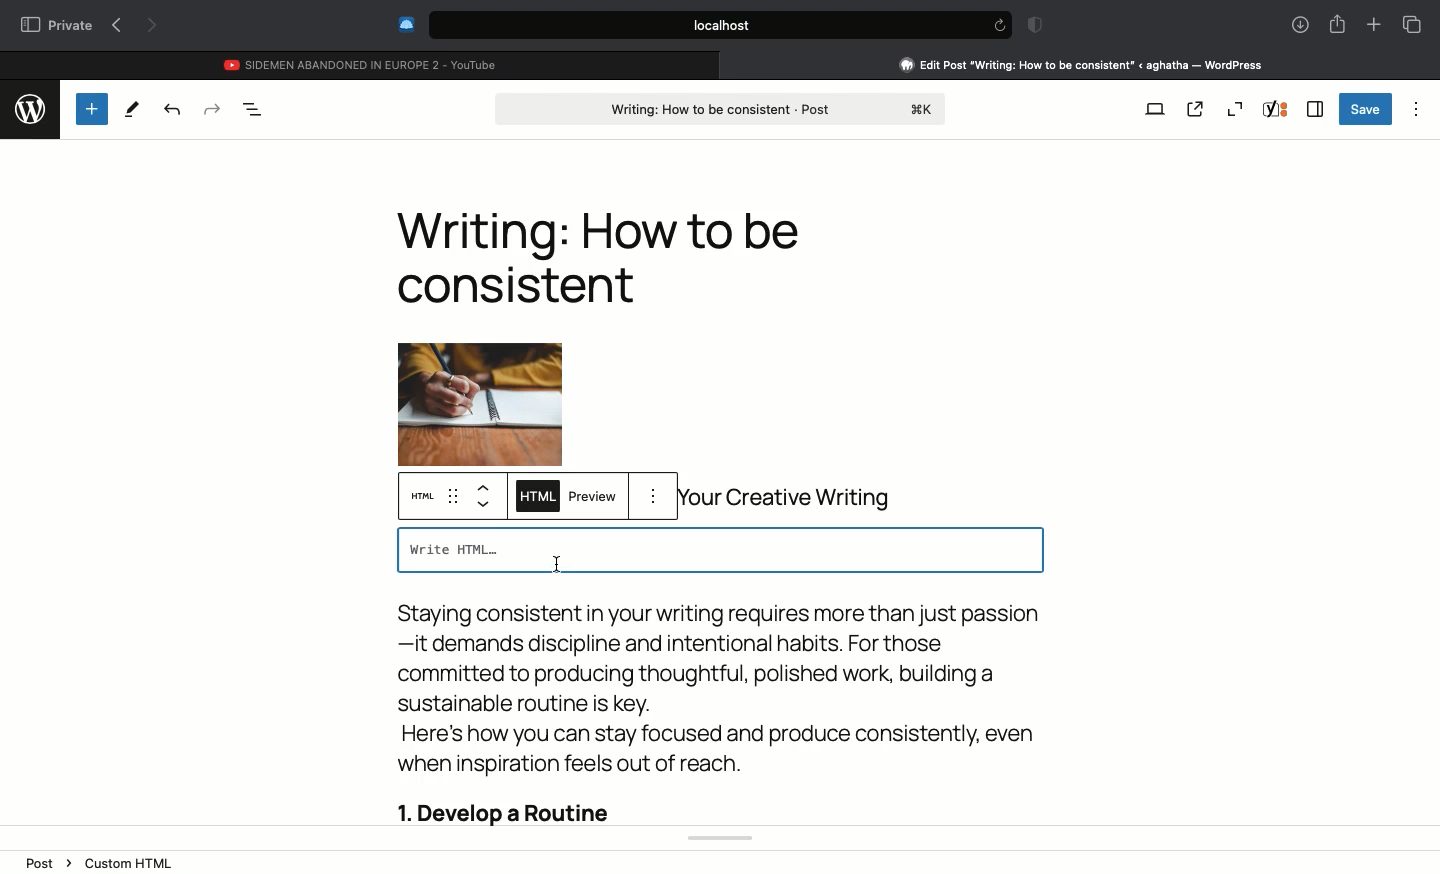  I want to click on your creative writing, so click(795, 498).